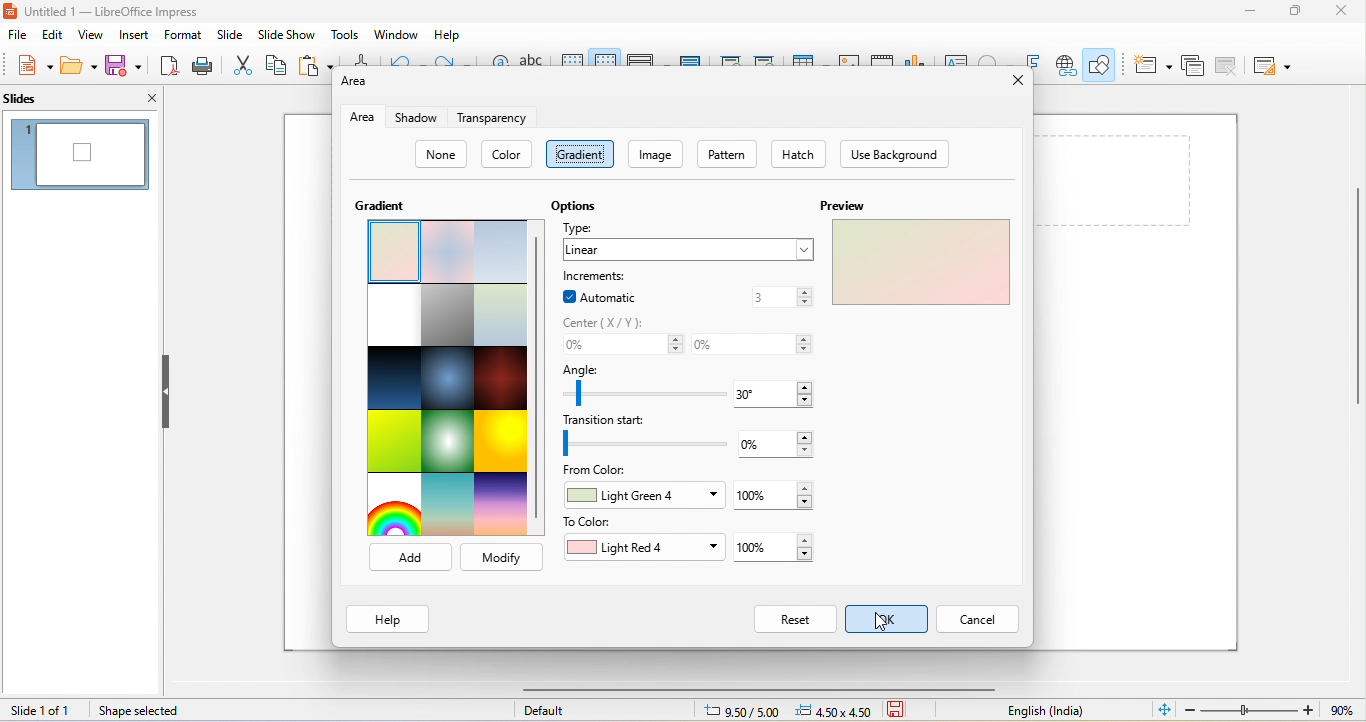  Describe the element at coordinates (397, 35) in the screenshot. I see `window` at that location.